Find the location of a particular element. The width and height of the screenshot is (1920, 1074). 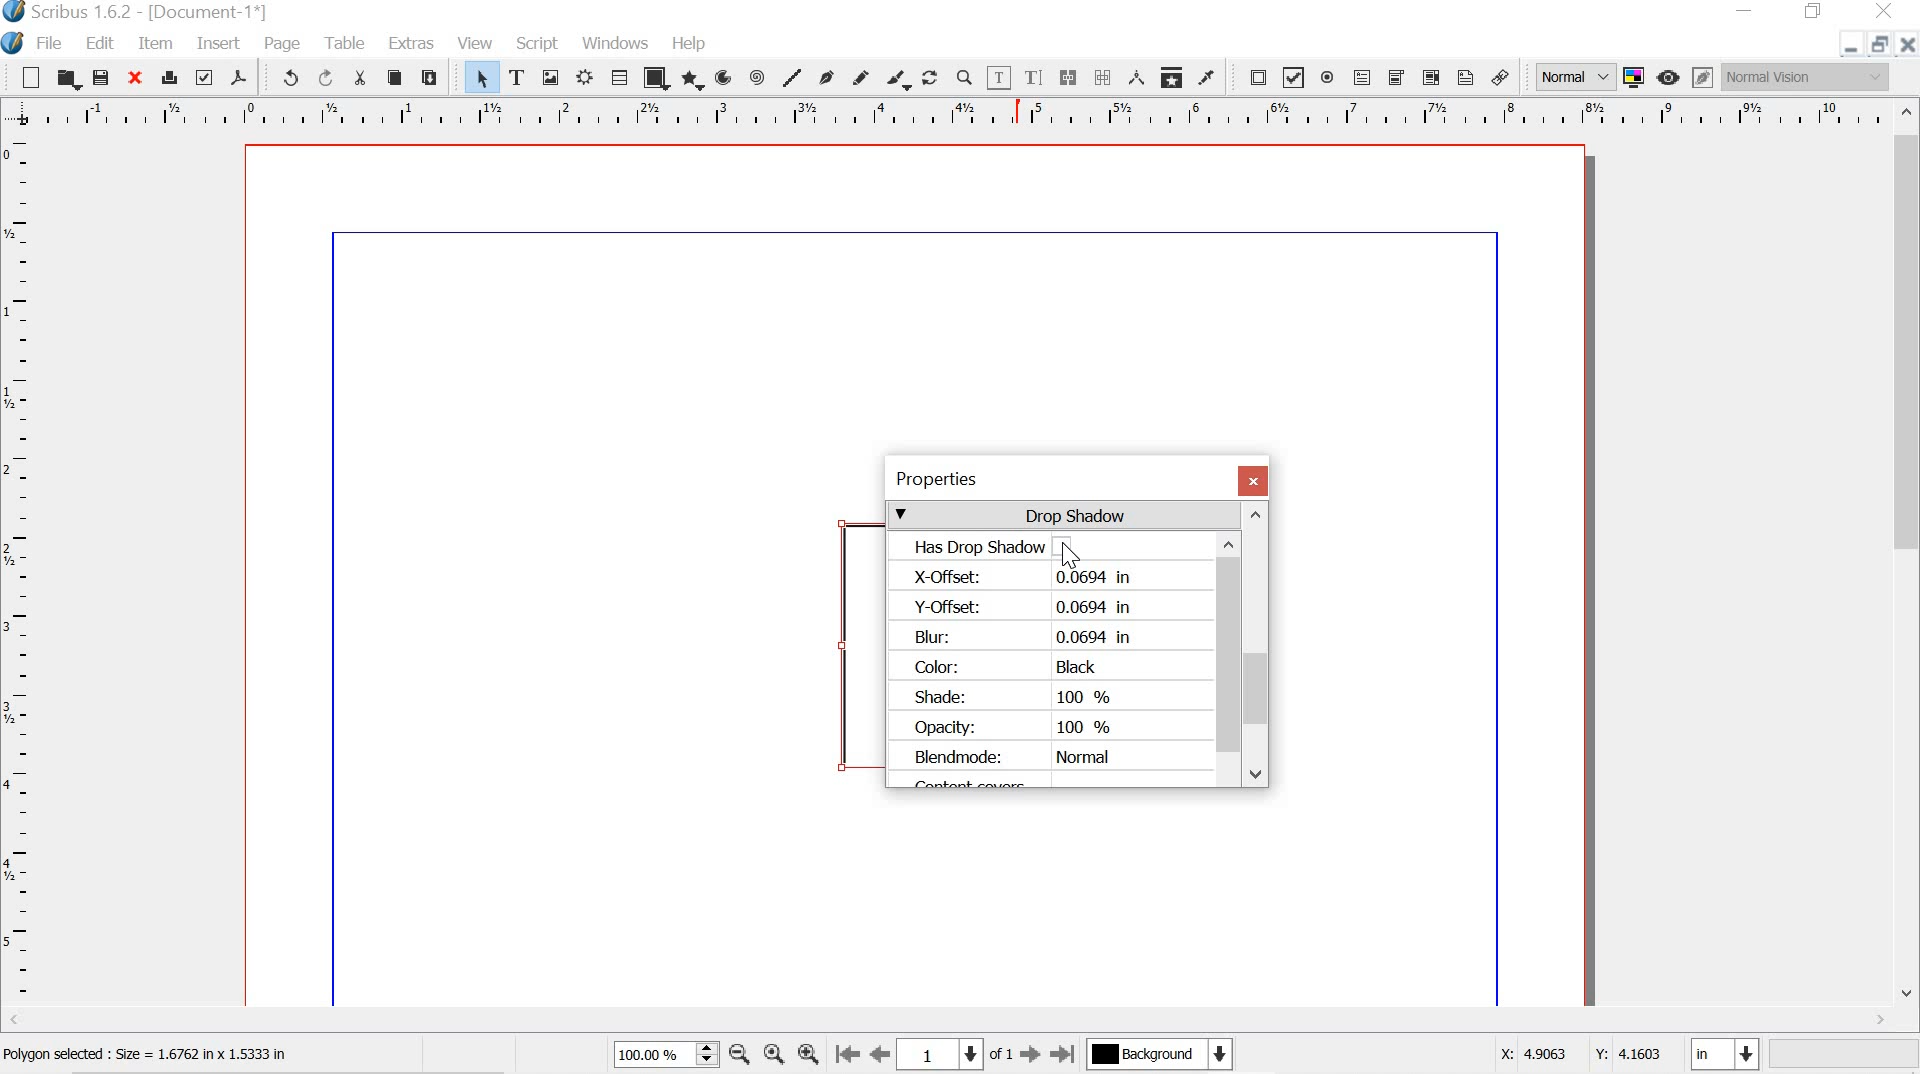

TABLE is located at coordinates (343, 41).